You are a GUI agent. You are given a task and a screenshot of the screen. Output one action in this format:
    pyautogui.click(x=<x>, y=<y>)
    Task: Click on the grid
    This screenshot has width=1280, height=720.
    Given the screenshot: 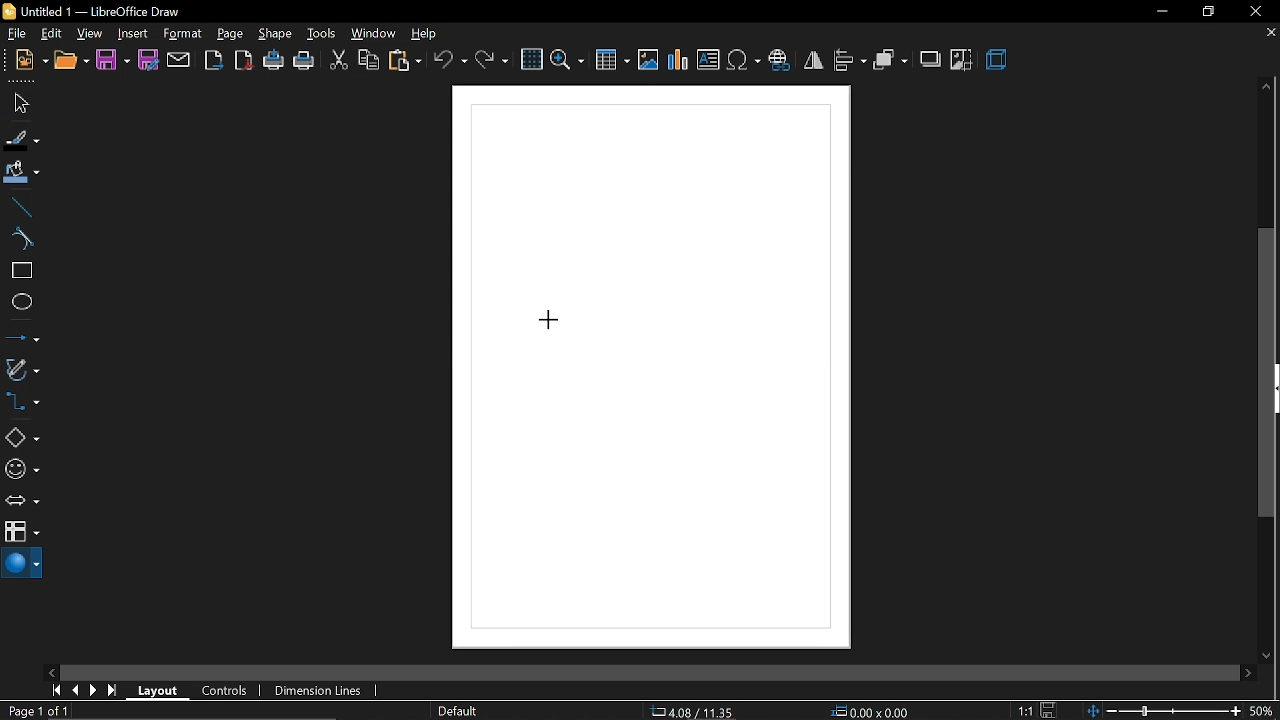 What is the action you would take?
    pyautogui.click(x=531, y=58)
    